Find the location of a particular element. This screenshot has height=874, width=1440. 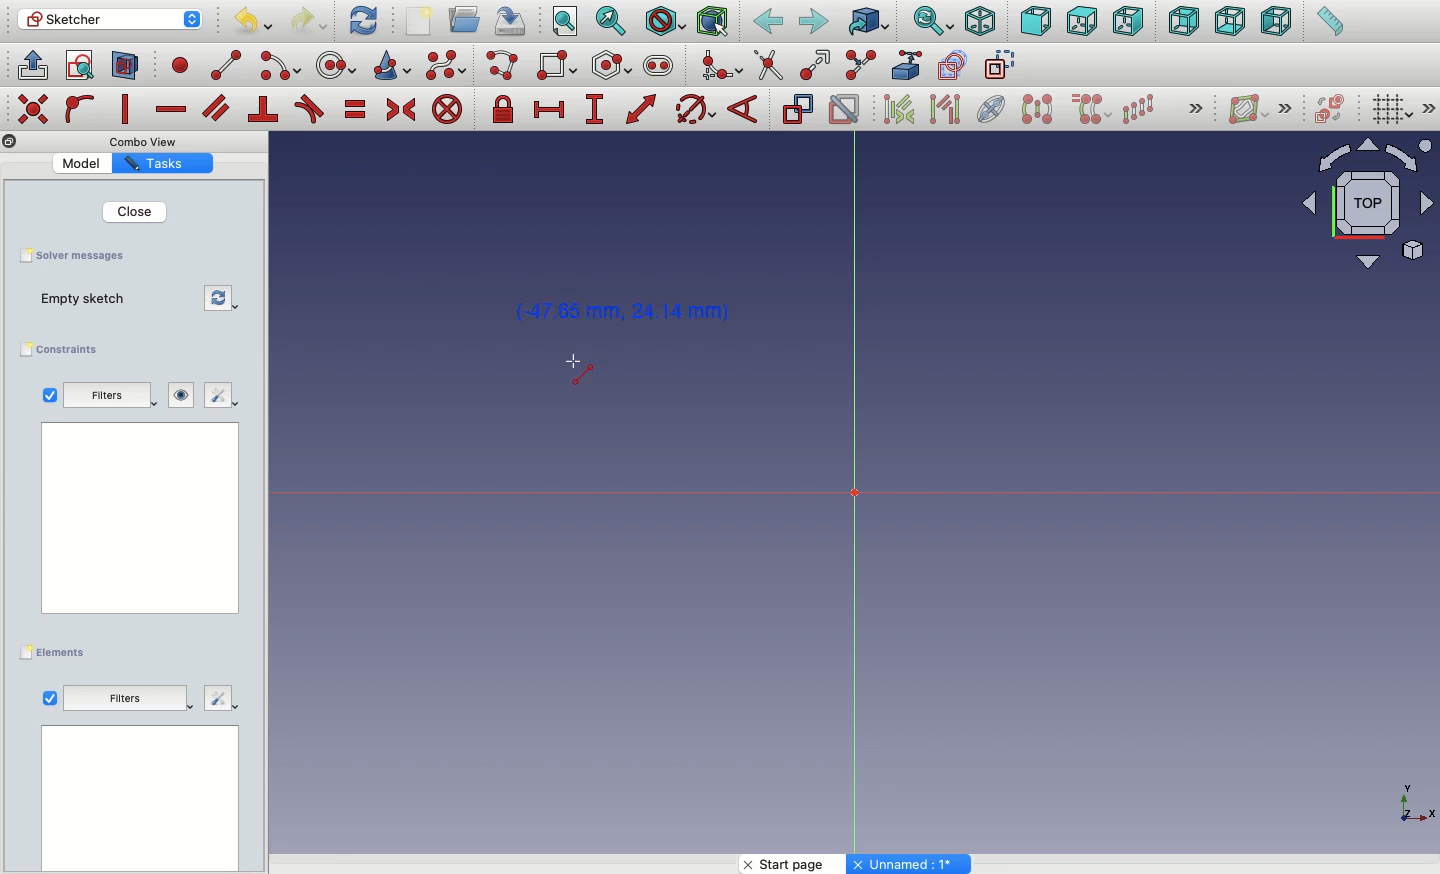

carbon copy is located at coordinates (956, 66).